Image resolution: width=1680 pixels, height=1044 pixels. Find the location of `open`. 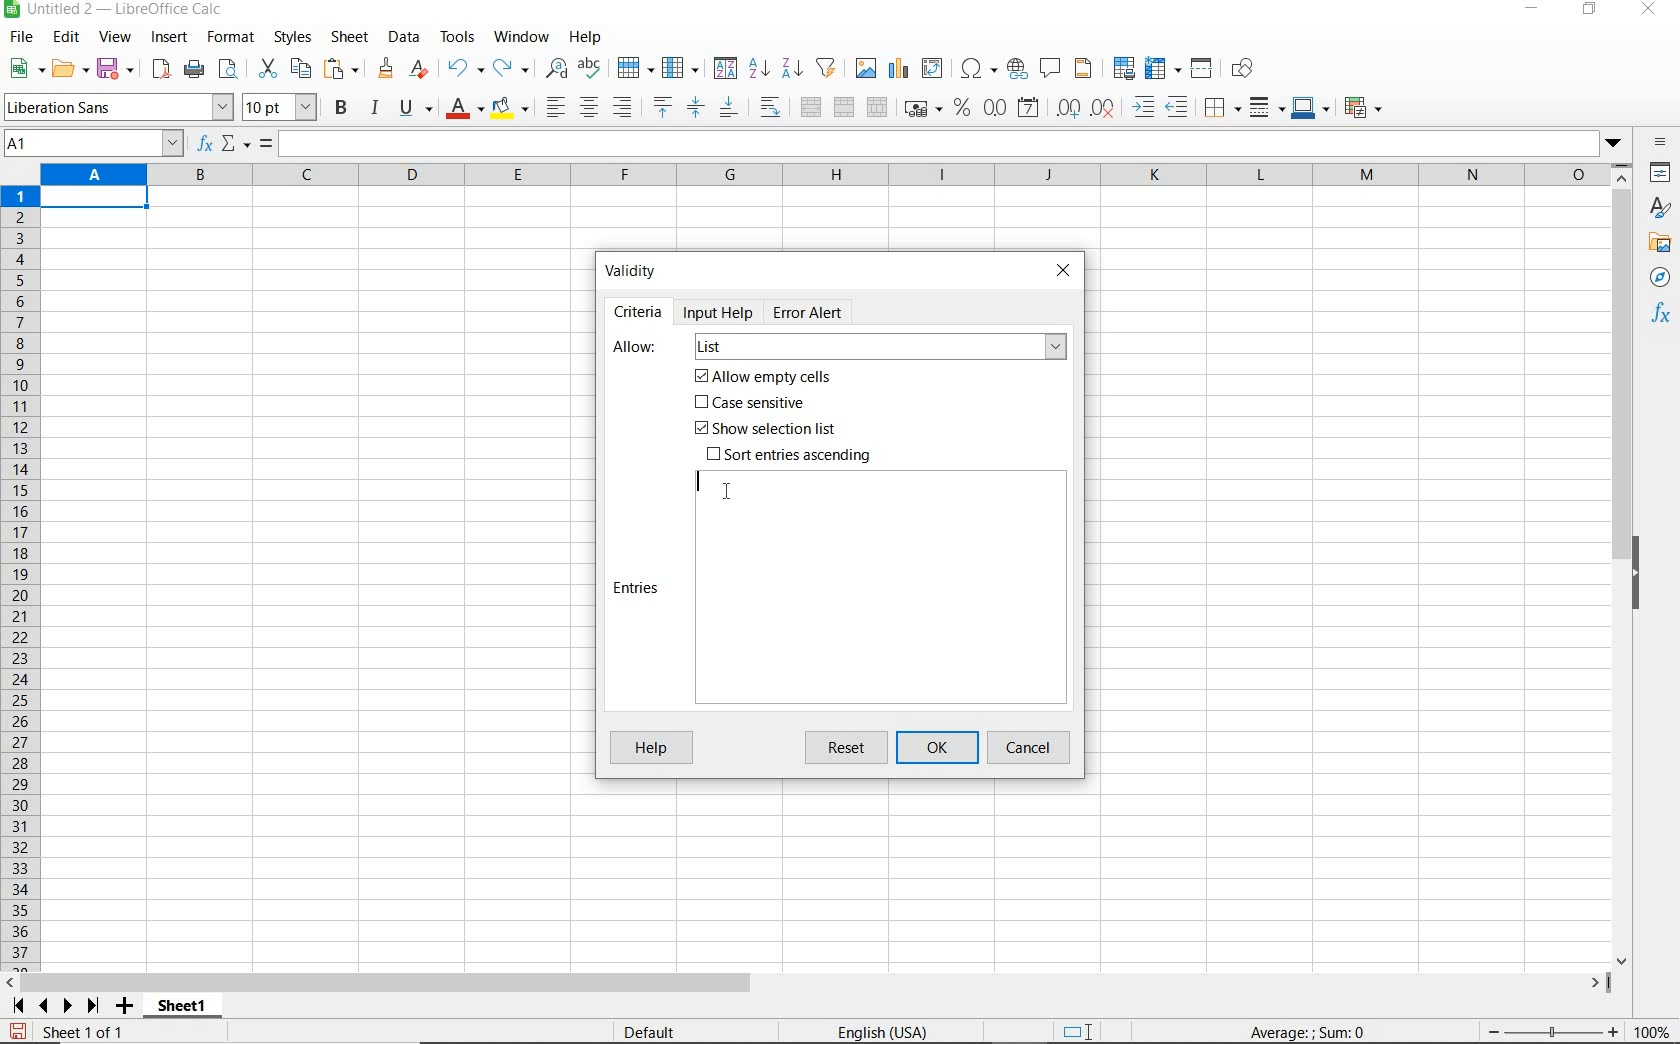

open is located at coordinates (69, 68).